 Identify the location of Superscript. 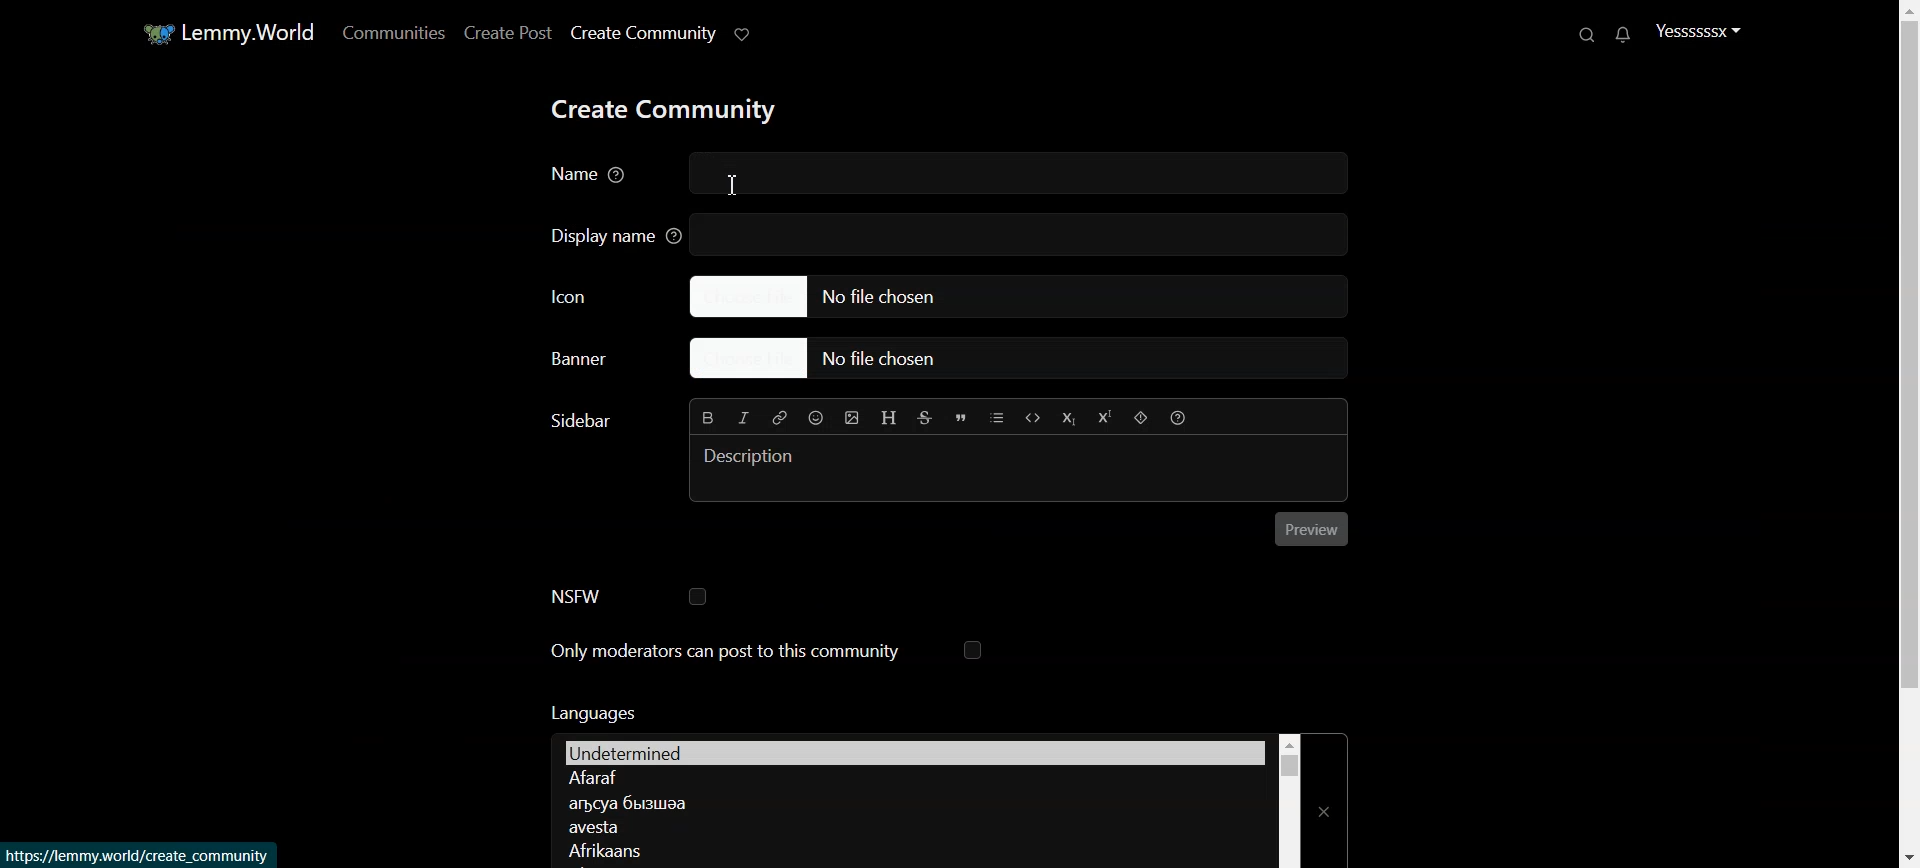
(1103, 418).